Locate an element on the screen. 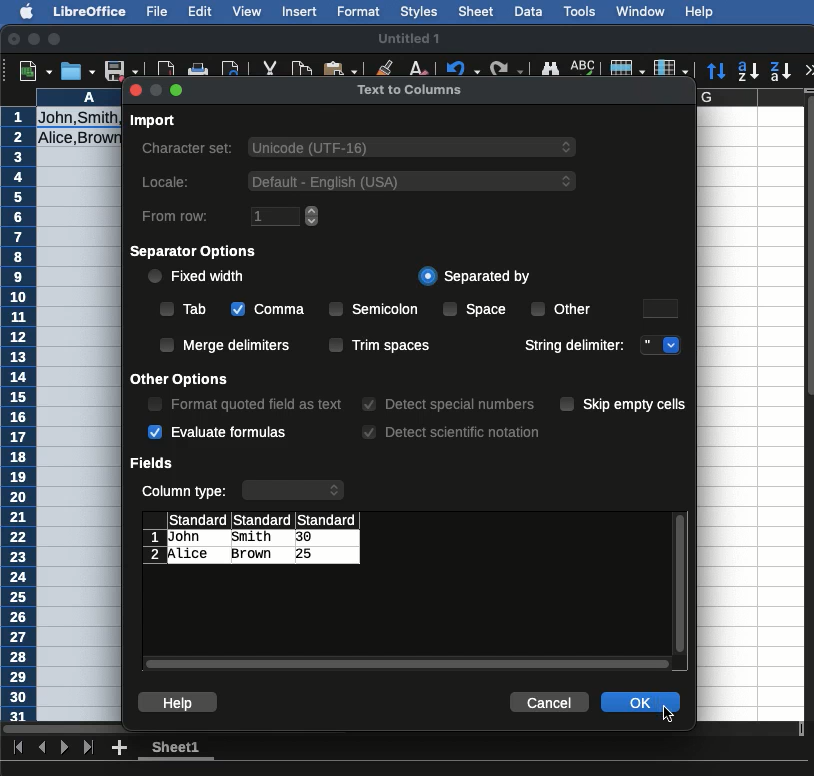 The width and height of the screenshot is (814, 776). File is located at coordinates (158, 12).